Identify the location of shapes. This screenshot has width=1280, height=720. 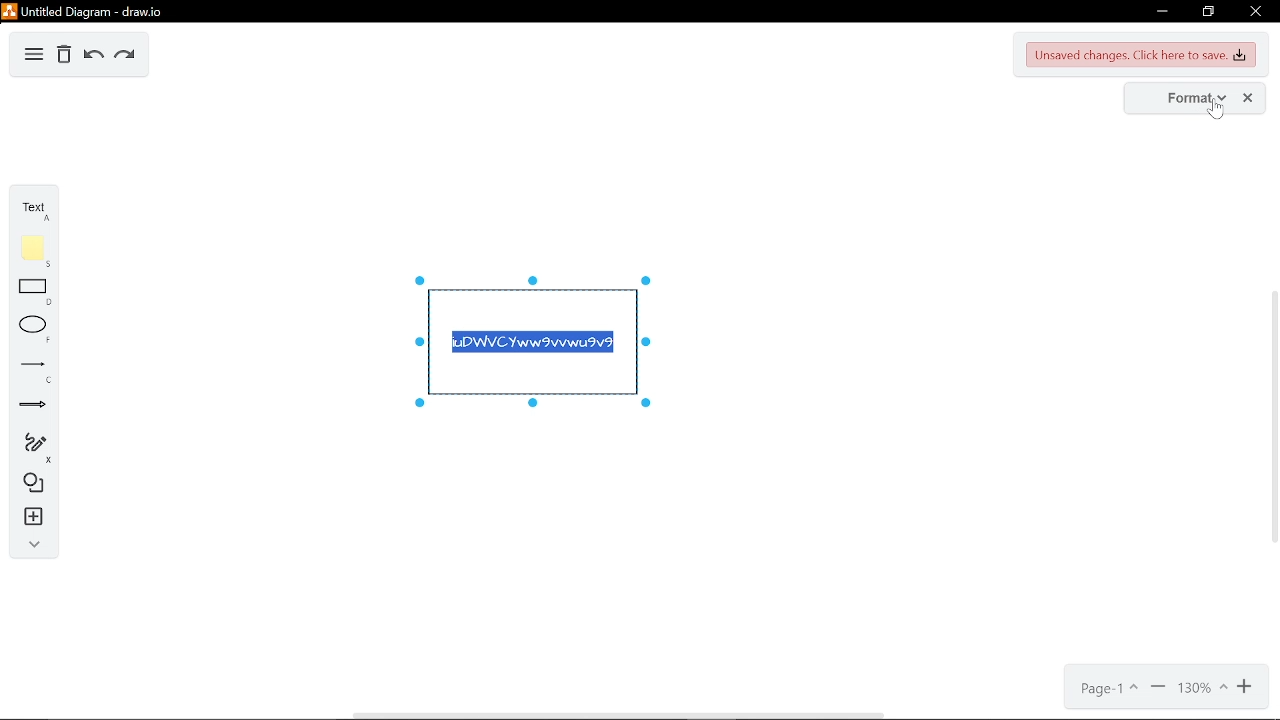
(31, 485).